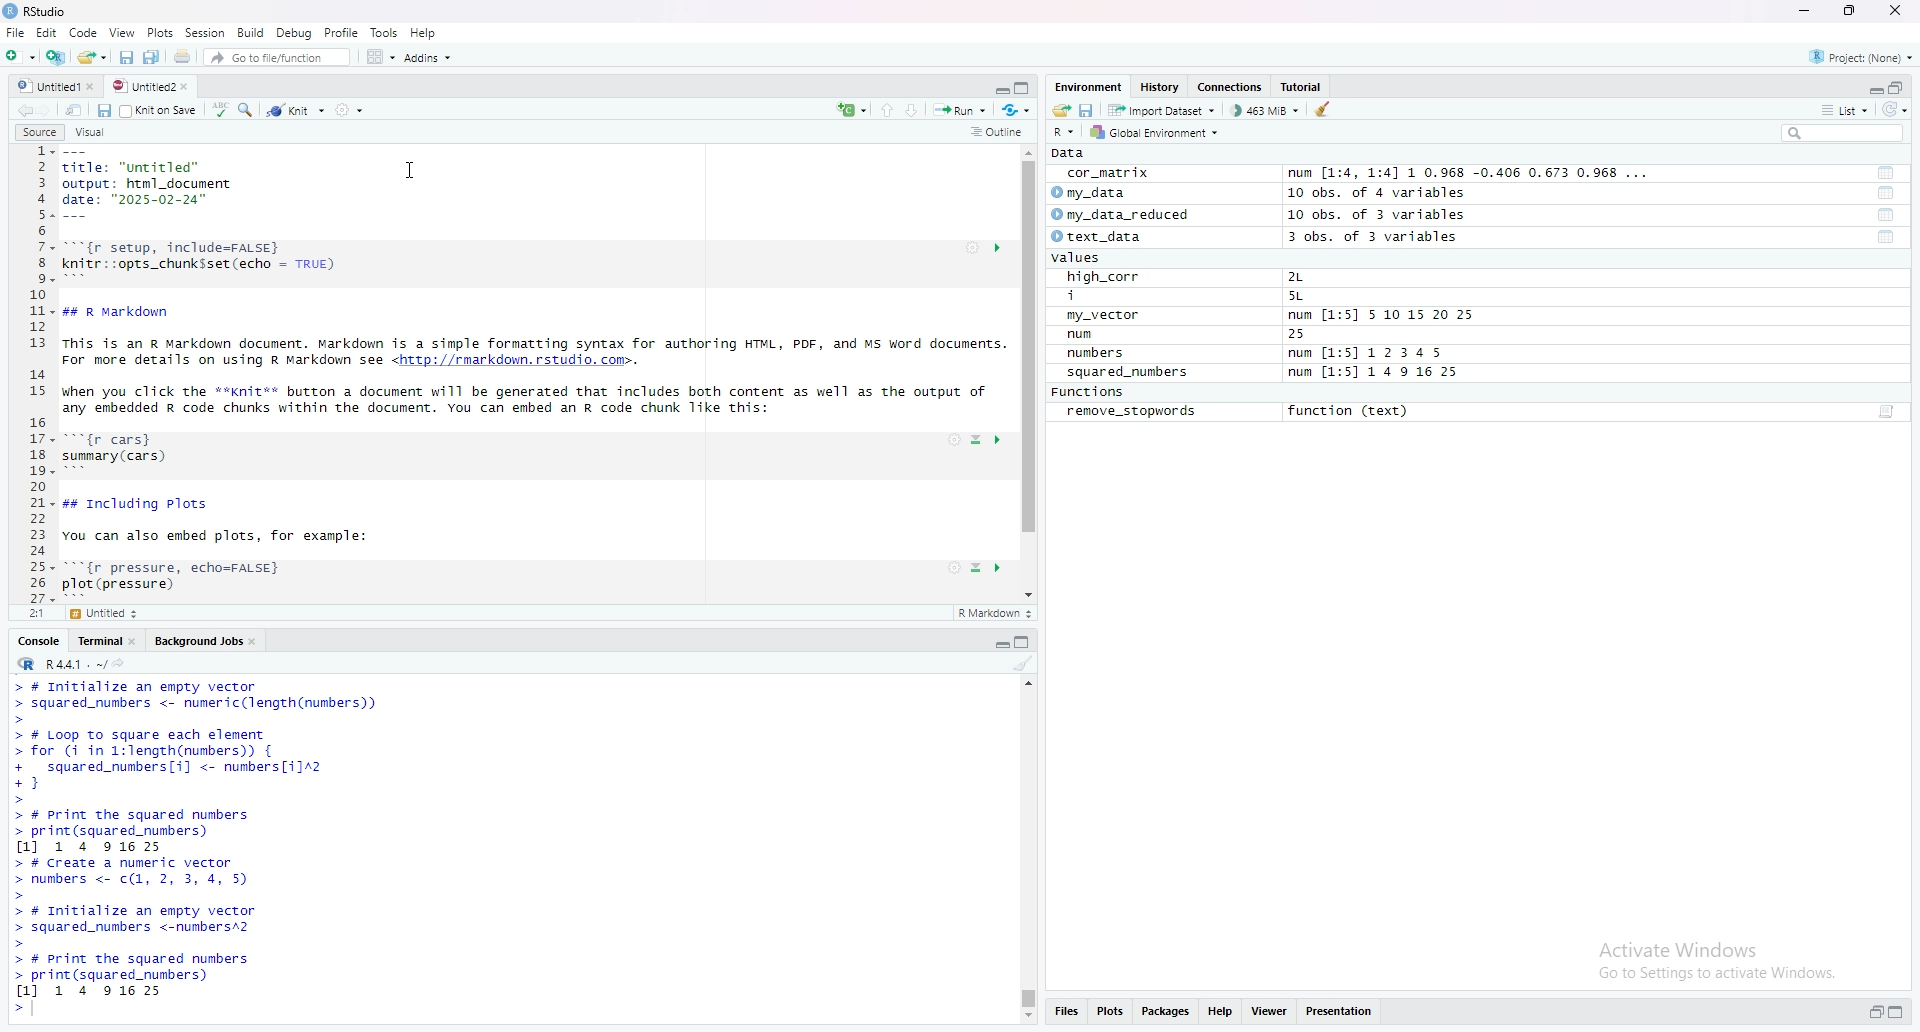 This screenshot has width=1920, height=1032. What do you see at coordinates (143, 86) in the screenshot?
I see `untitled 2` at bounding box center [143, 86].